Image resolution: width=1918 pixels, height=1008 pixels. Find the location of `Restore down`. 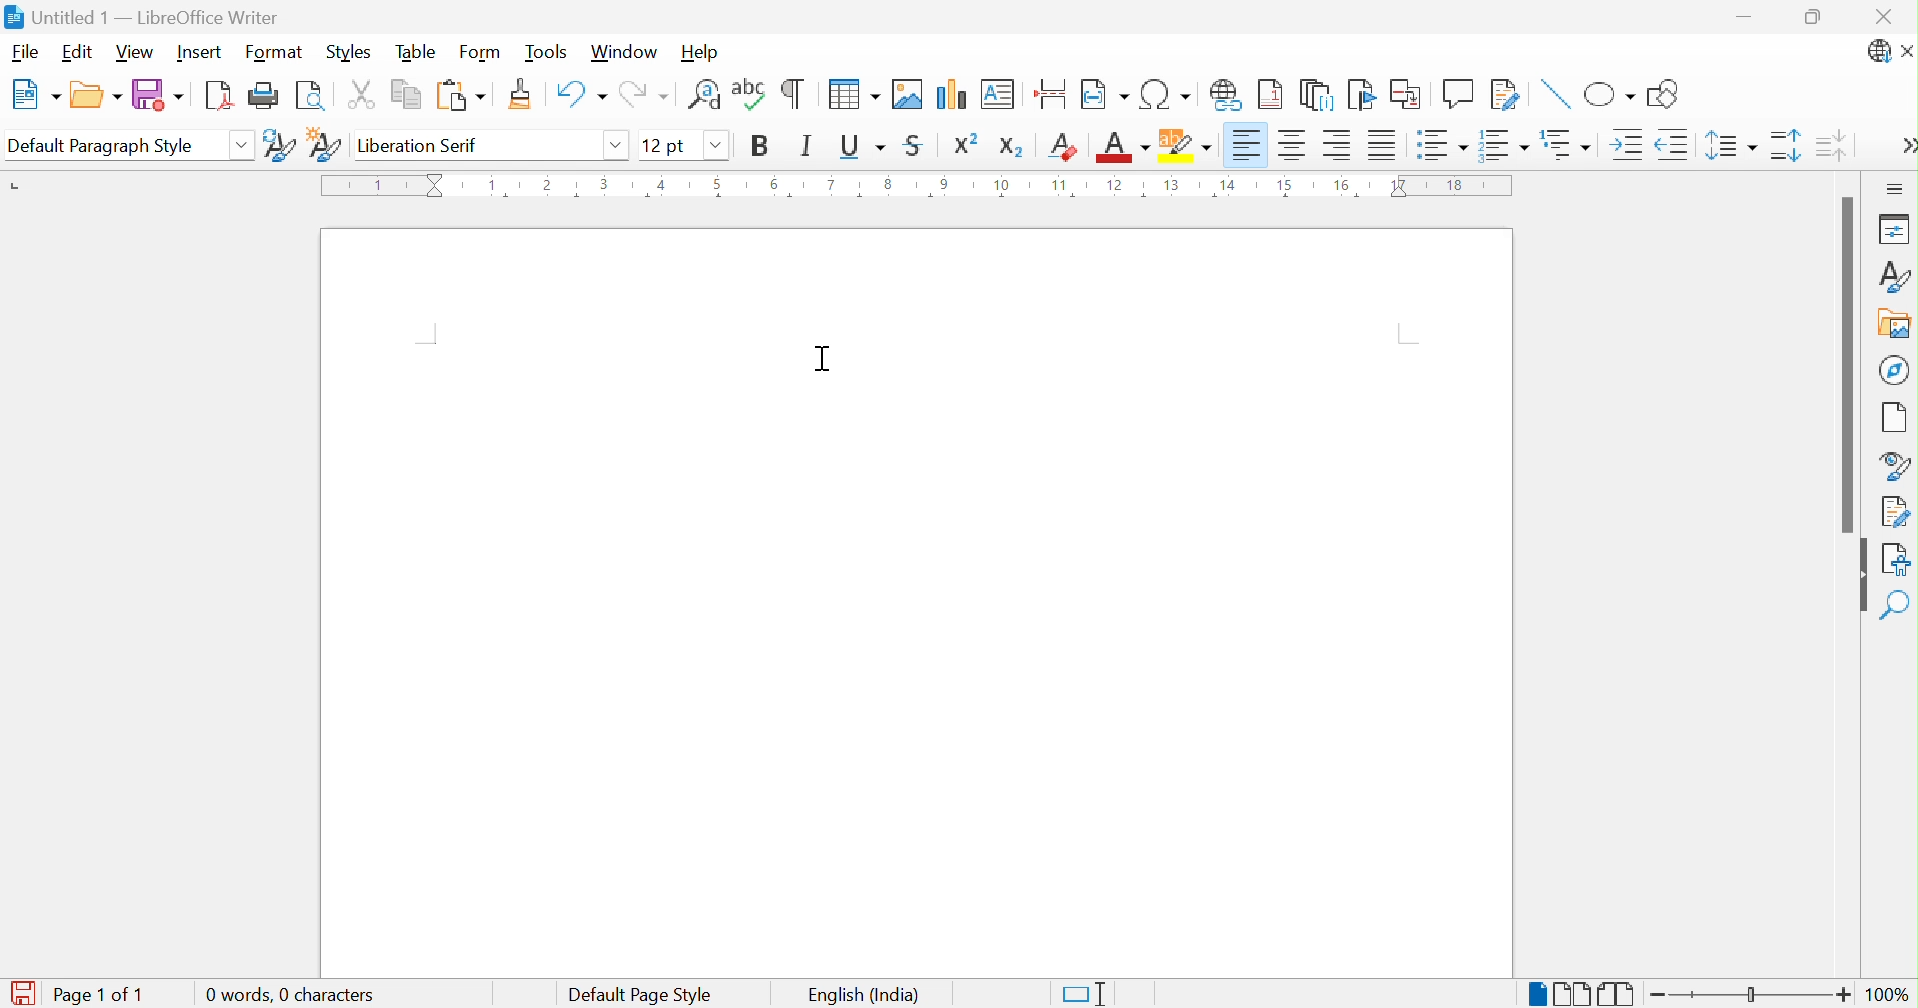

Restore down is located at coordinates (1816, 19).